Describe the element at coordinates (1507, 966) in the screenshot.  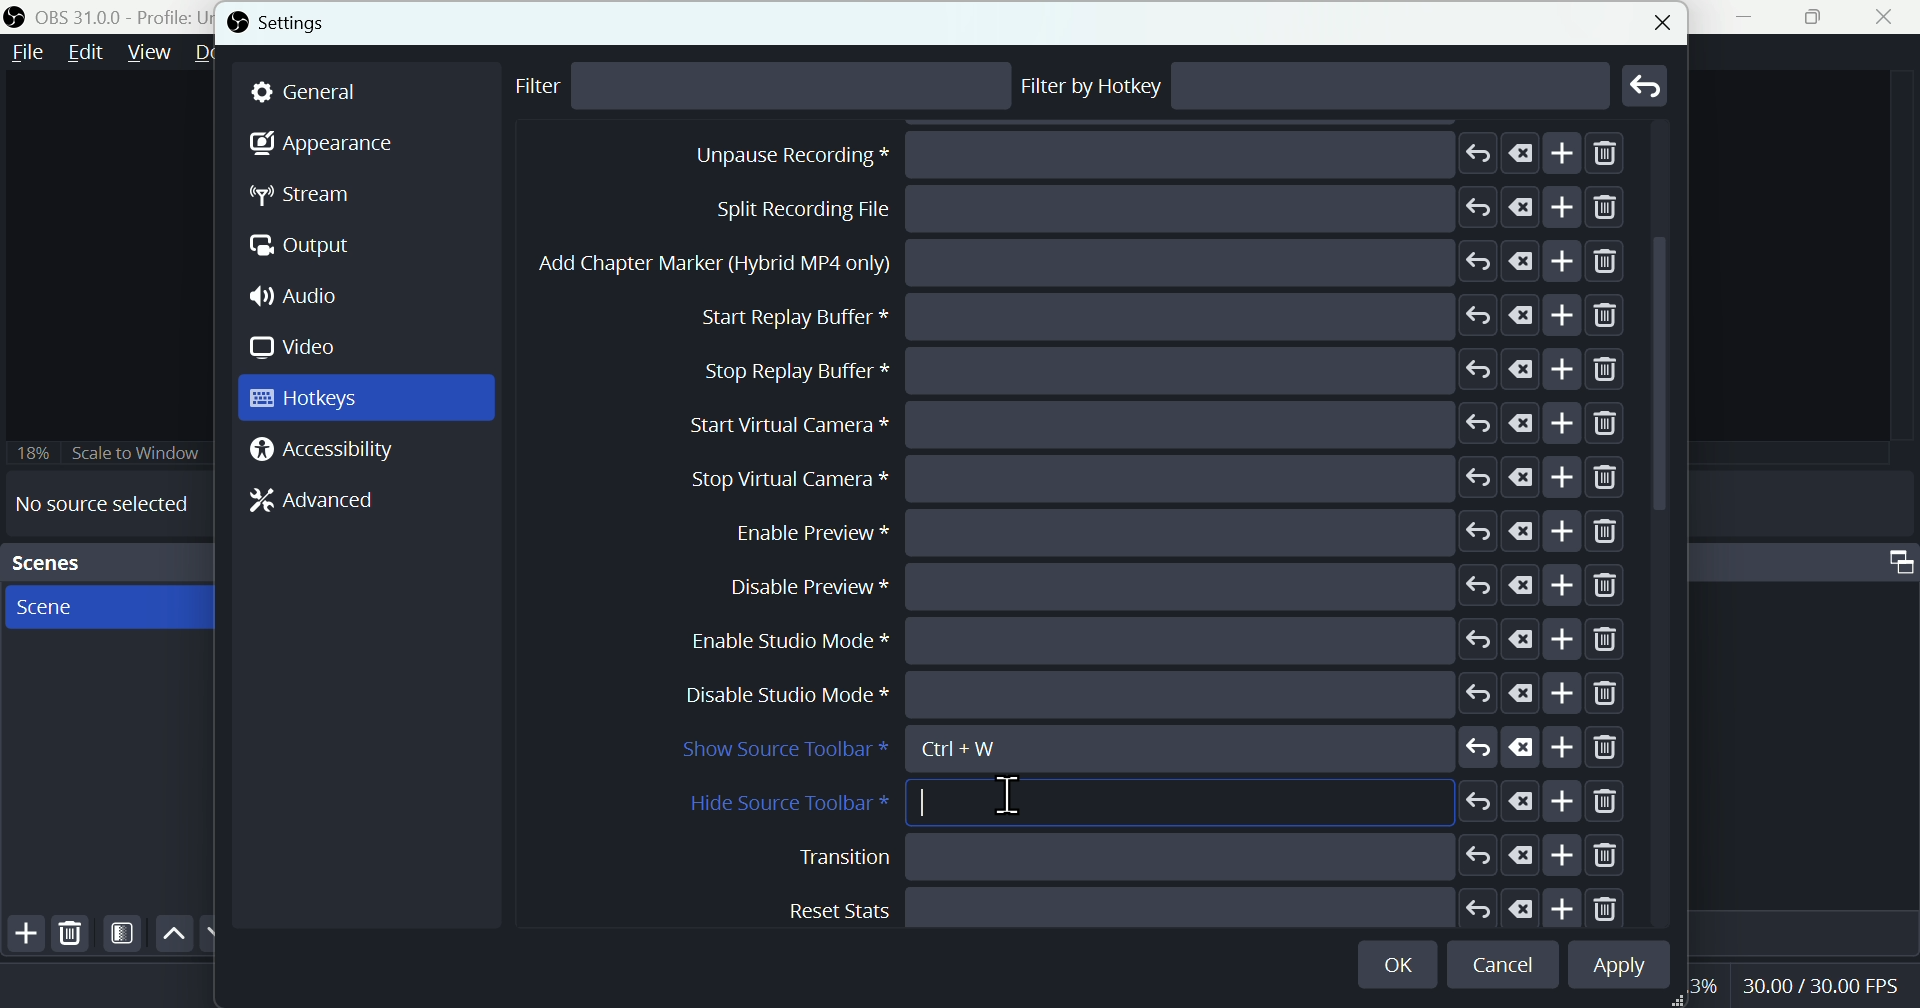
I see `cancel` at that location.